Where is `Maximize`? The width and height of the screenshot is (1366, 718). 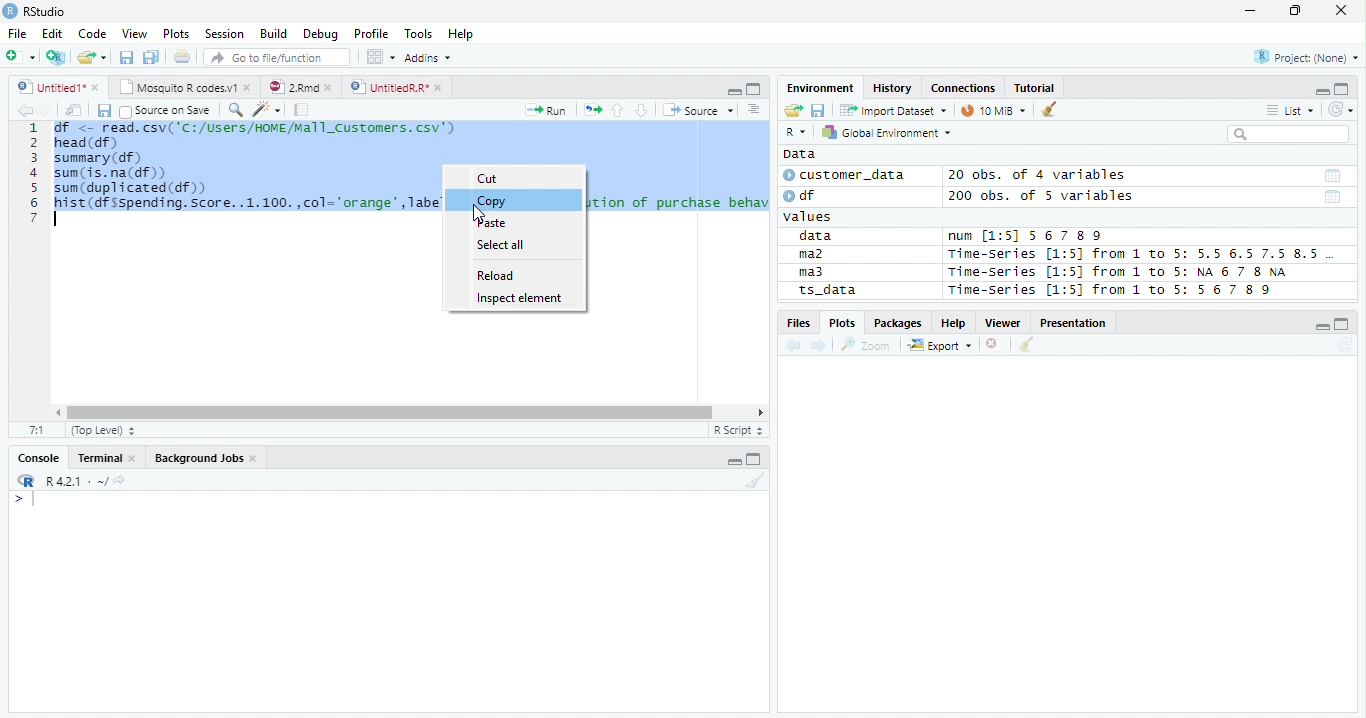
Maximize is located at coordinates (753, 88).